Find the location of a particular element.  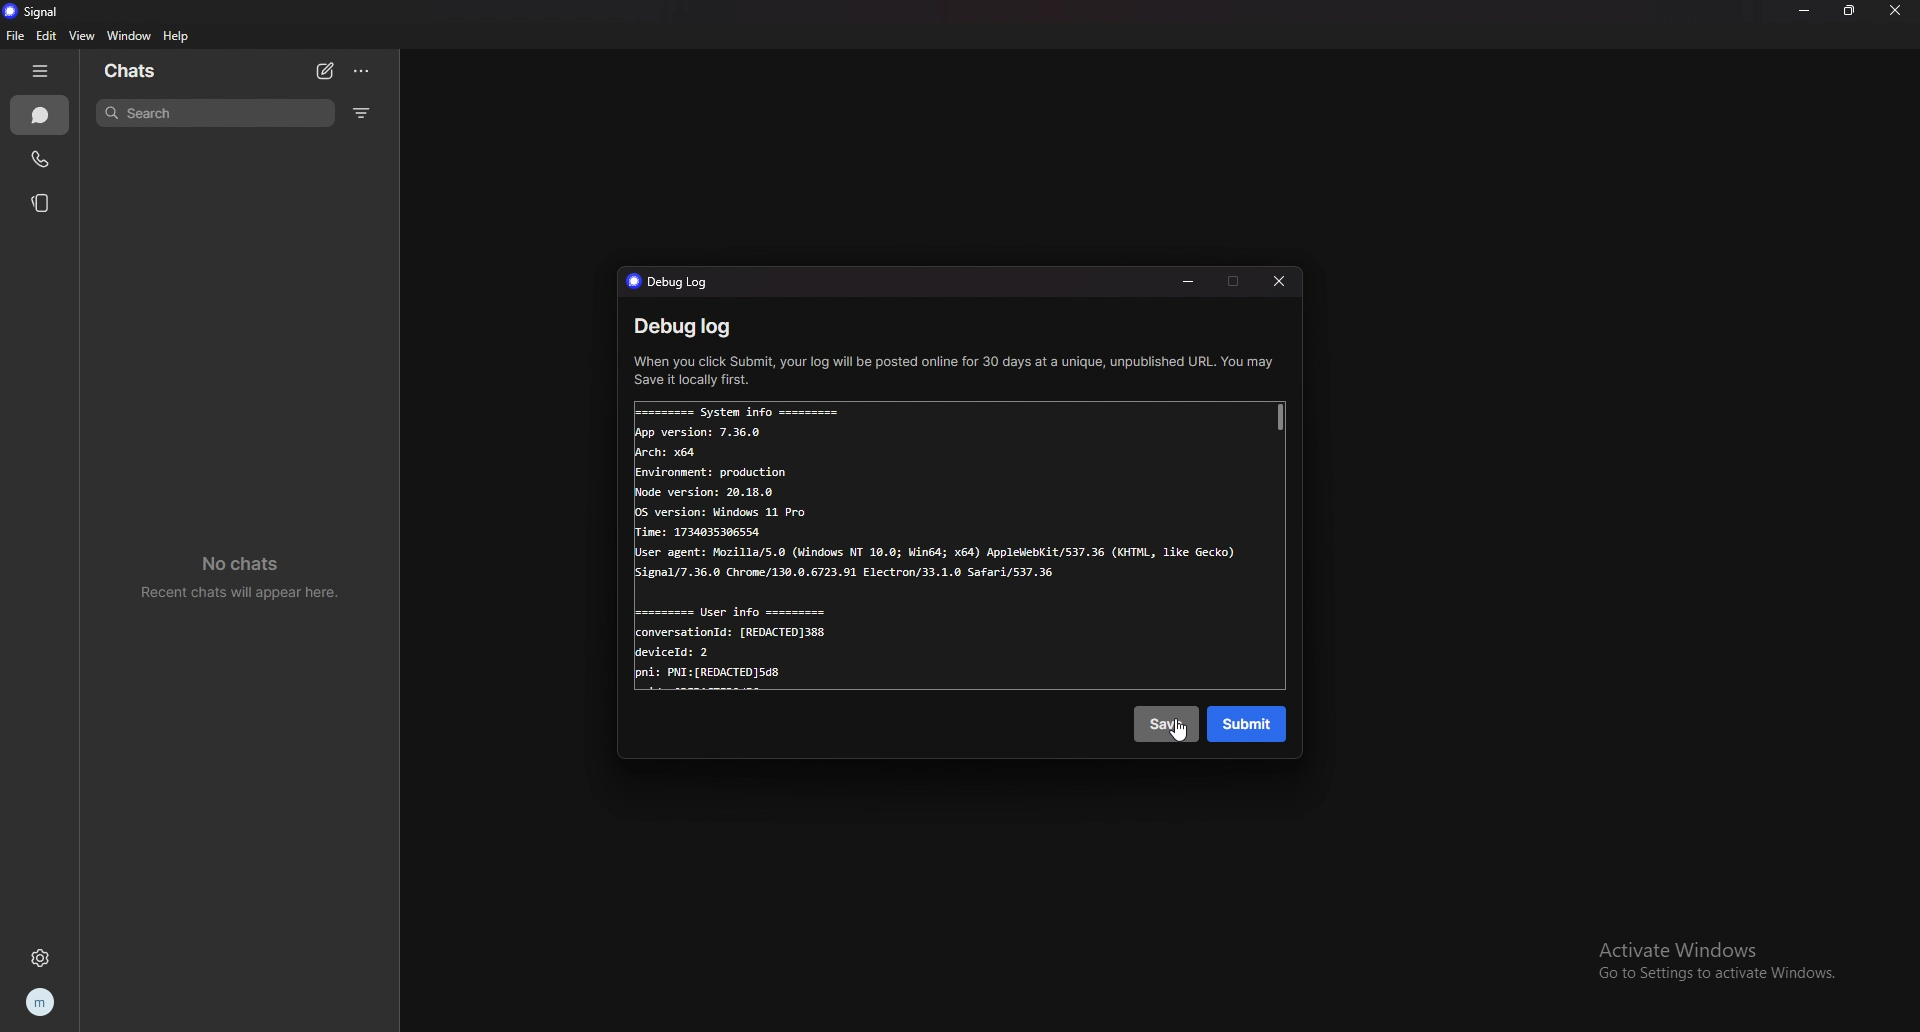

settings is located at coordinates (42, 958).